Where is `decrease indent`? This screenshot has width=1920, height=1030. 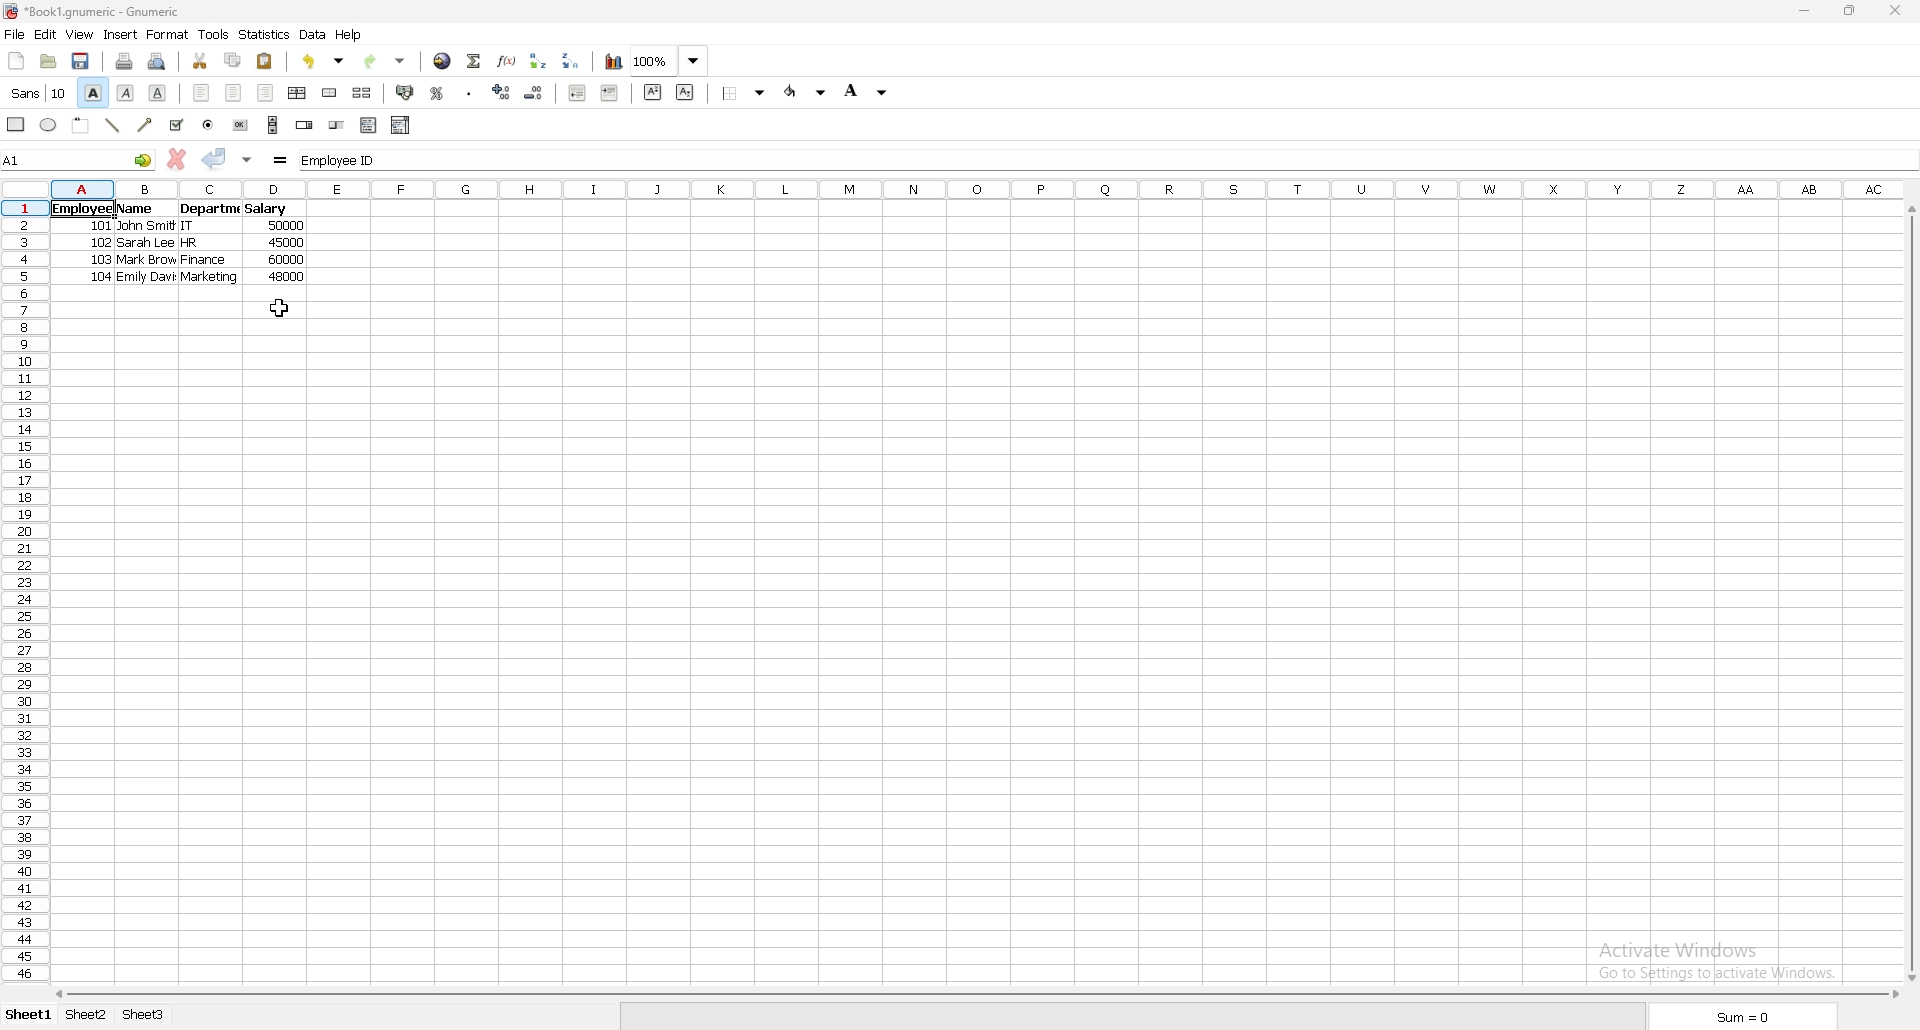
decrease indent is located at coordinates (577, 92).